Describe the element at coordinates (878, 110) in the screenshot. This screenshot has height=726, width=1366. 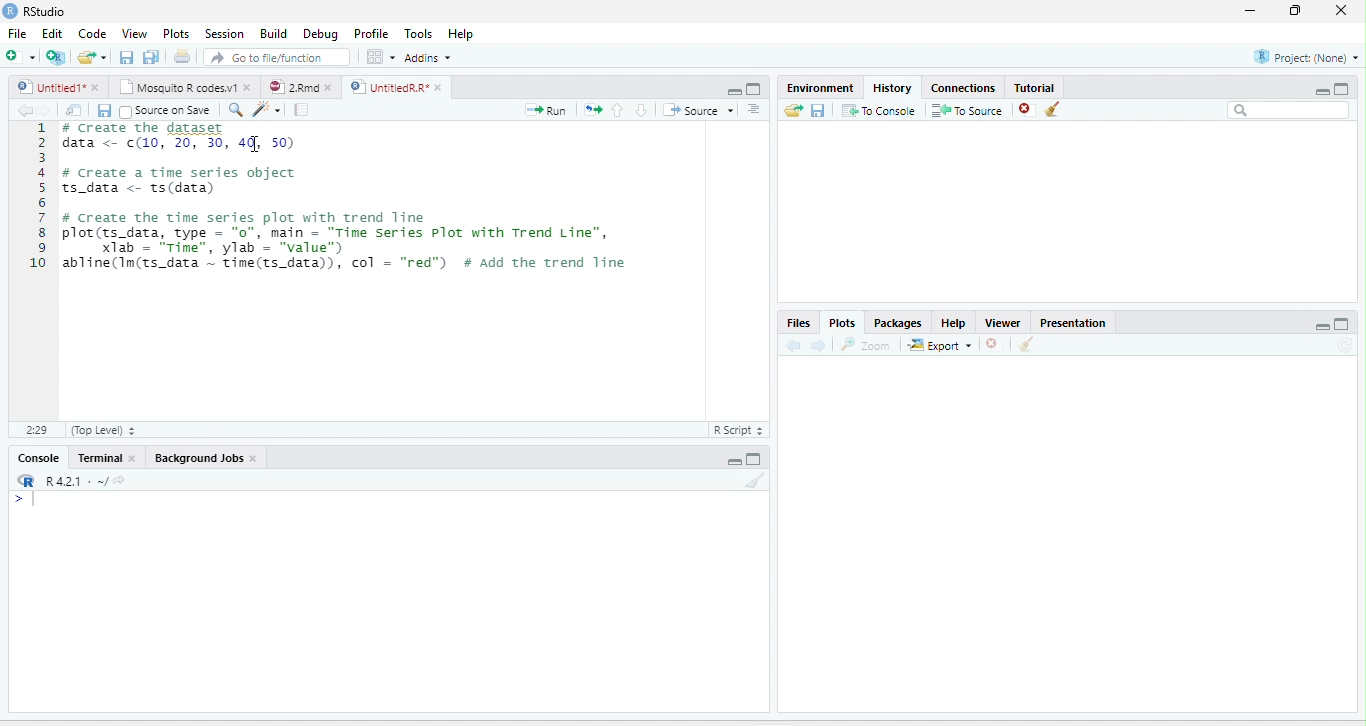
I see `To Console` at that location.